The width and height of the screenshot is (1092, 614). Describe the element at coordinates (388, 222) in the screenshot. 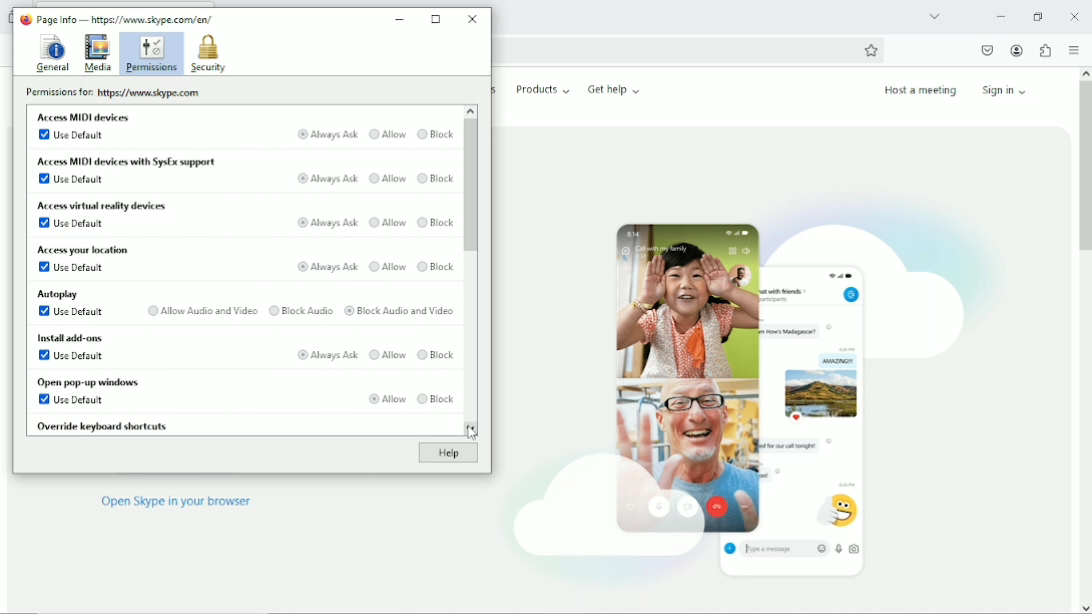

I see `Allow` at that location.